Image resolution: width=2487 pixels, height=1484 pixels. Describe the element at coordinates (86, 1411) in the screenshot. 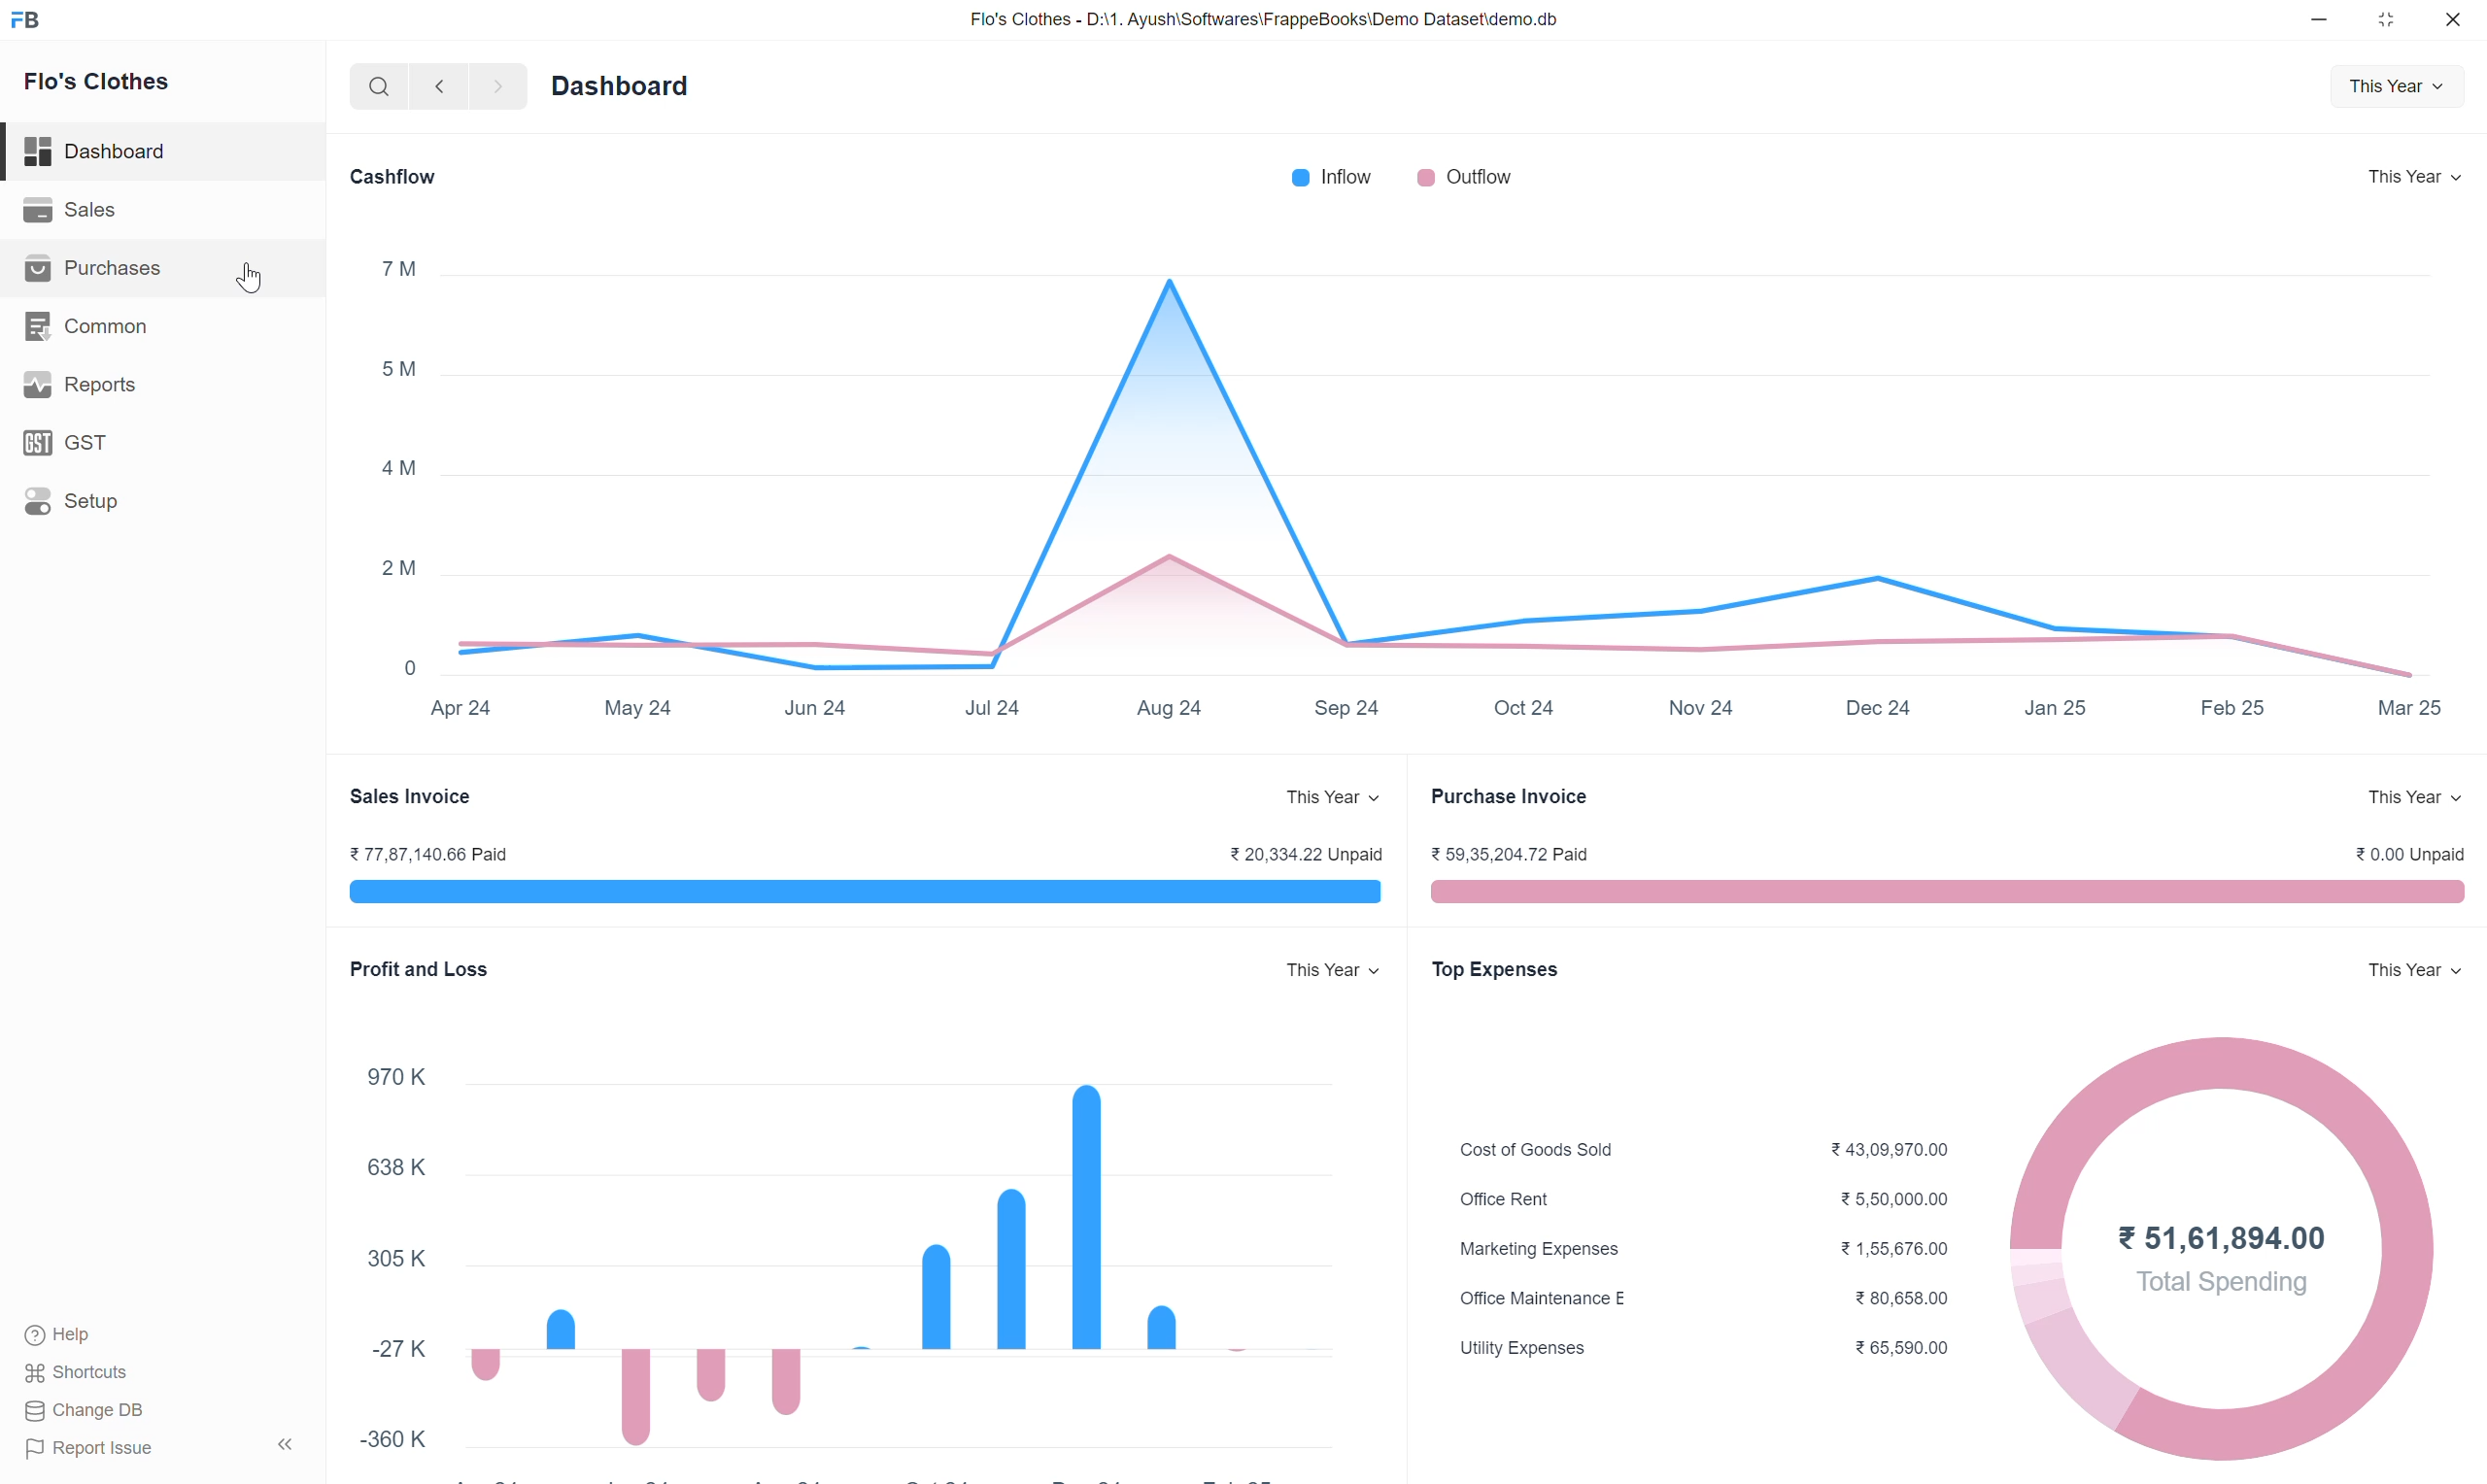

I see `Change DB` at that location.